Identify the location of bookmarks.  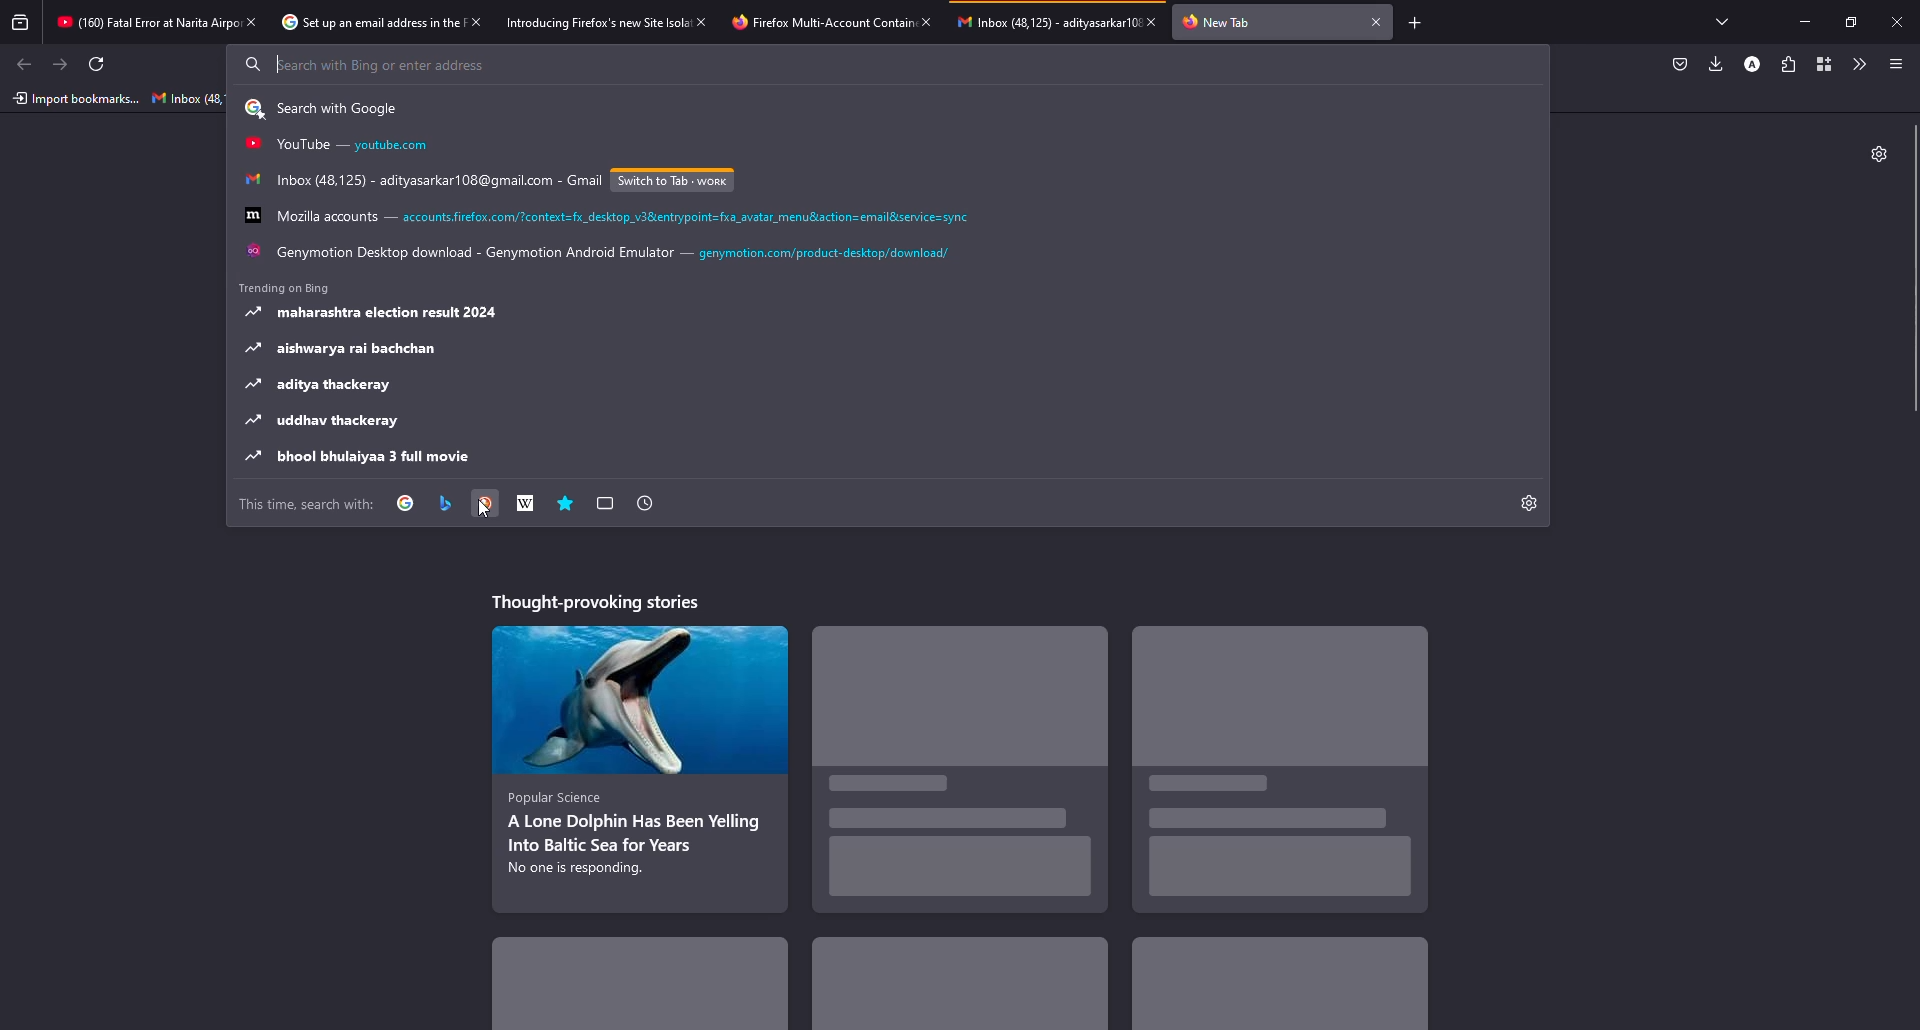
(565, 503).